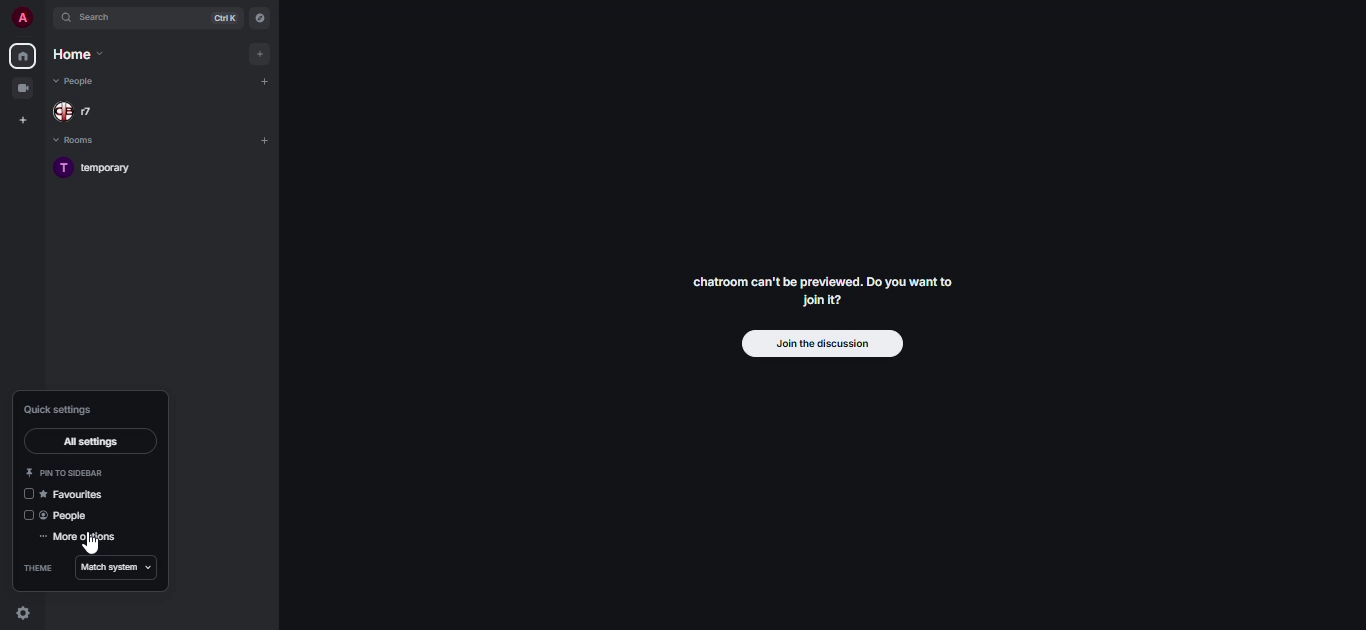  I want to click on cursor, so click(91, 544).